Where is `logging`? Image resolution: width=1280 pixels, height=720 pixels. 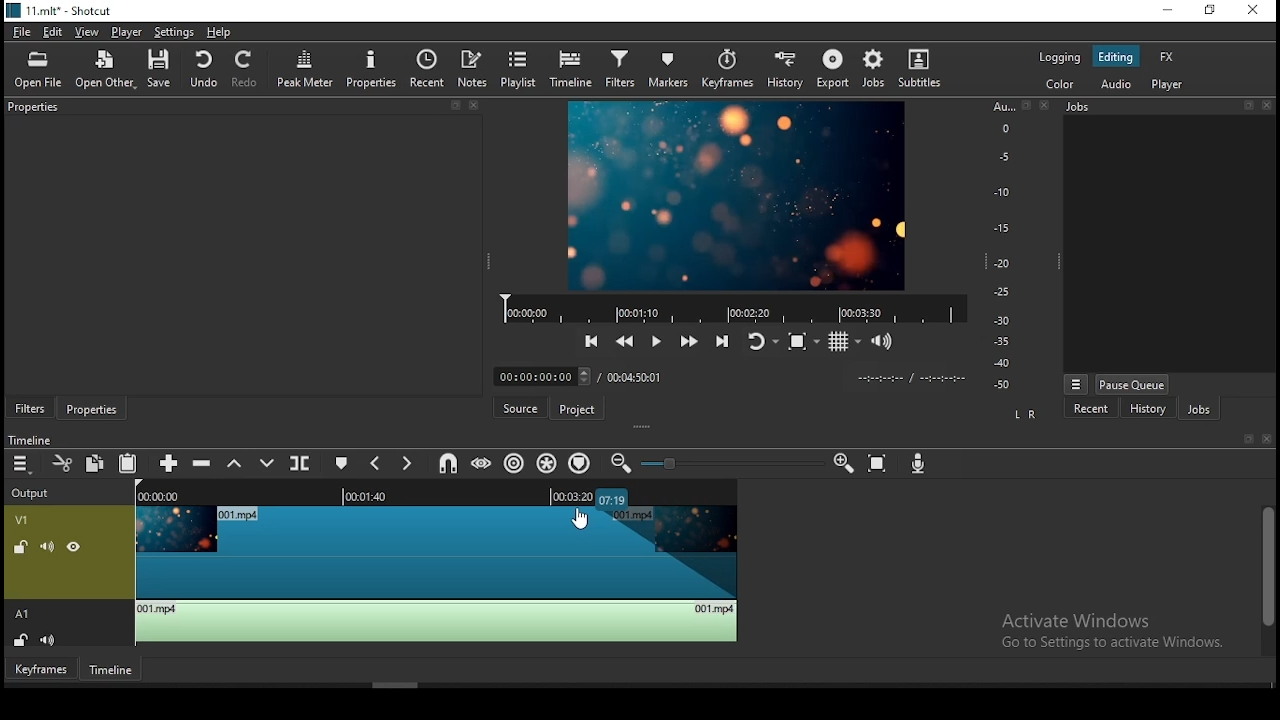
logging is located at coordinates (1060, 55).